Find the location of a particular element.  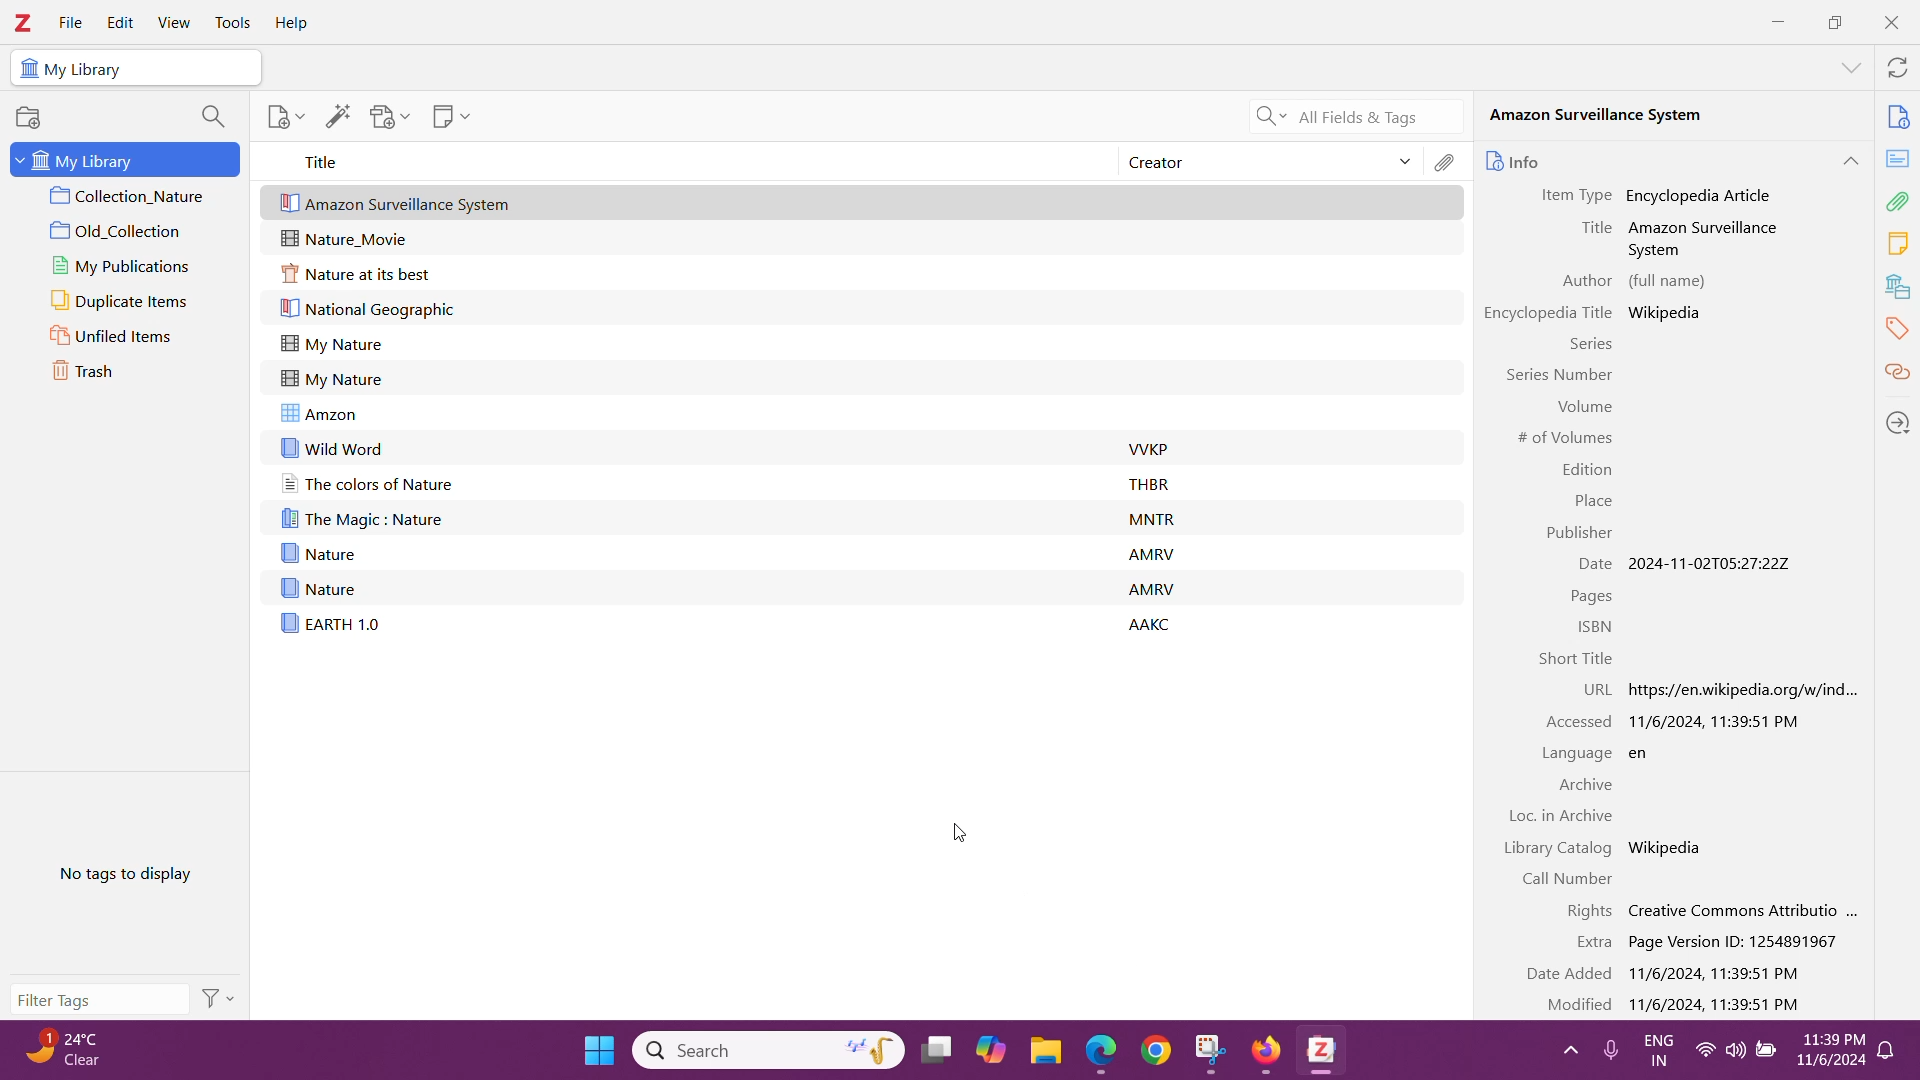

List all Tabs is located at coordinates (1851, 70).